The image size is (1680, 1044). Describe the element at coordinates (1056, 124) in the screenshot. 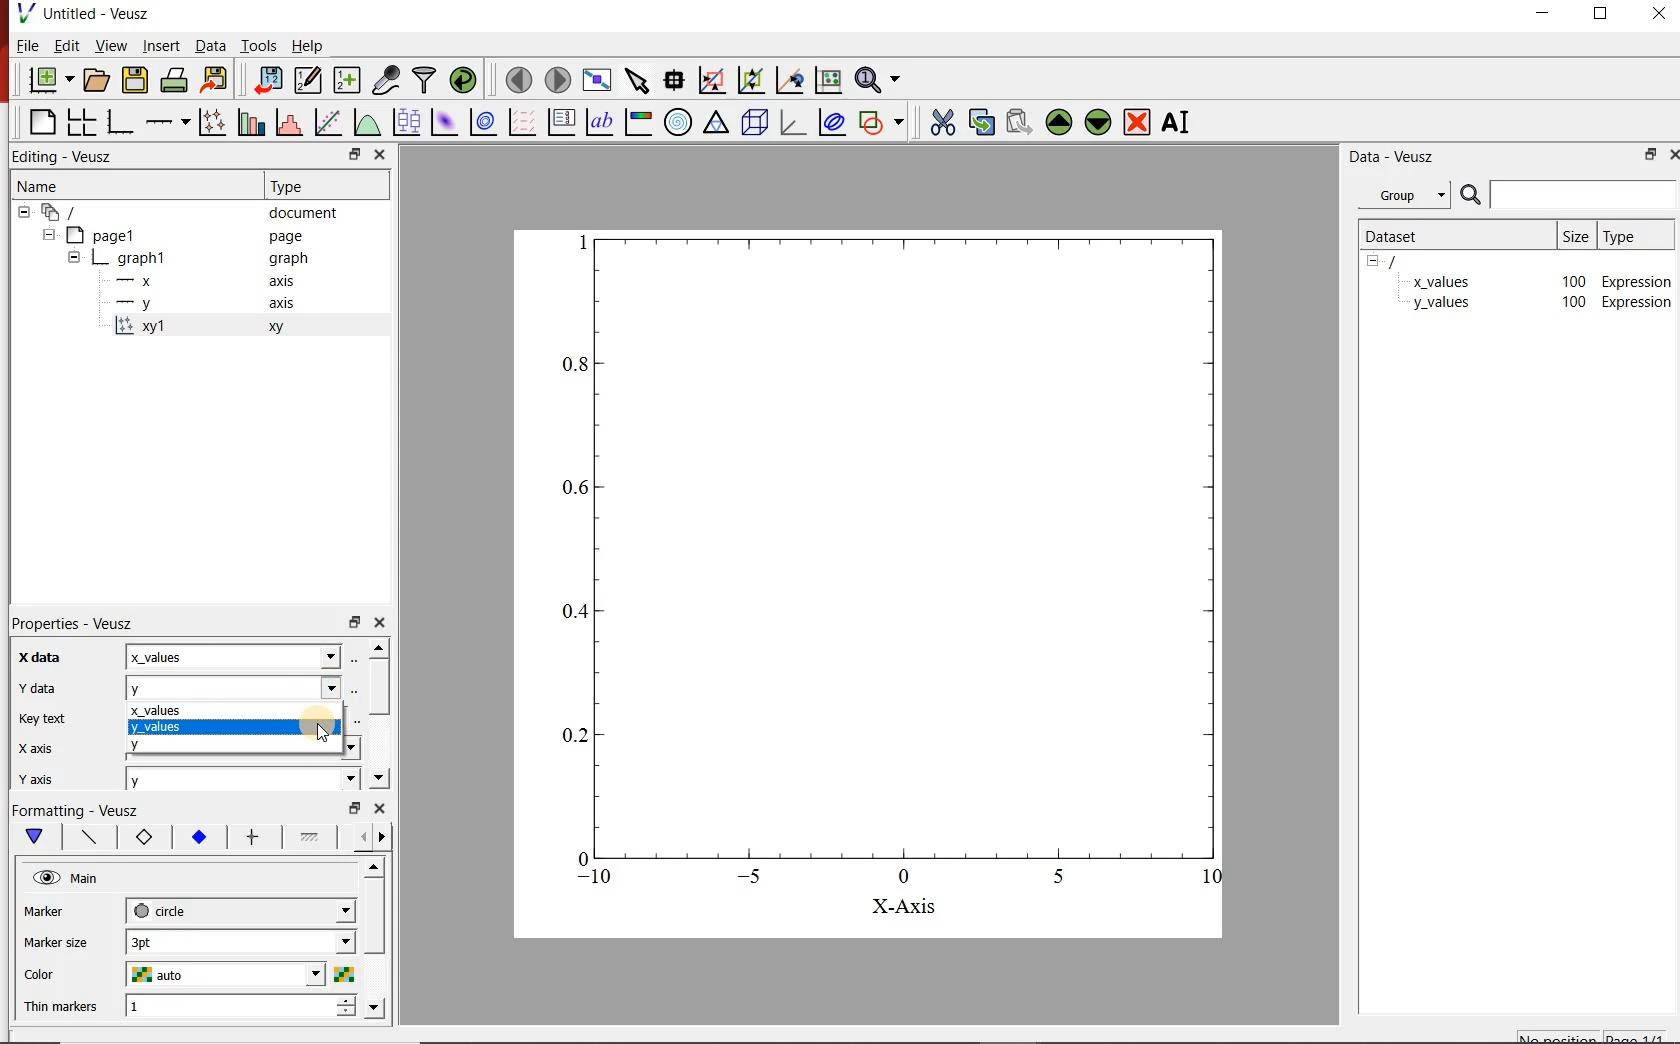

I see `move up the the selected widget` at that location.